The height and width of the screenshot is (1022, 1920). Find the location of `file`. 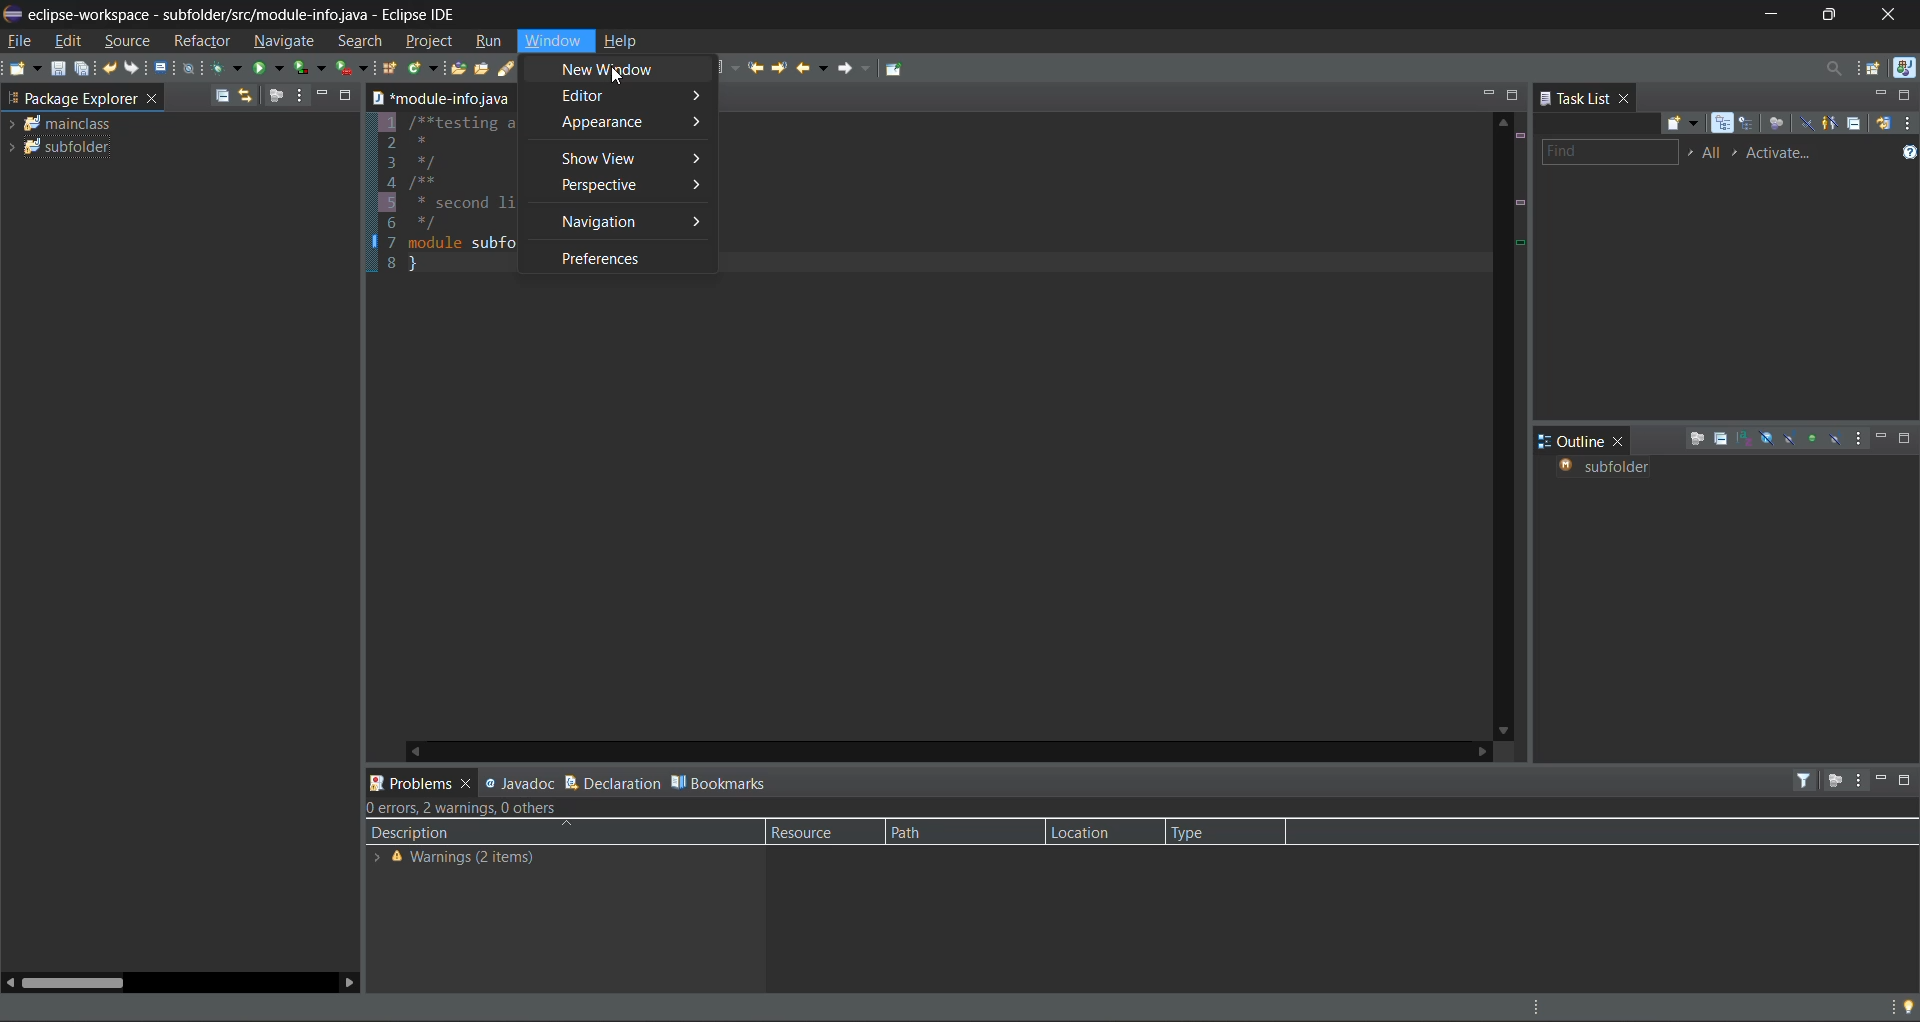

file is located at coordinates (26, 42).